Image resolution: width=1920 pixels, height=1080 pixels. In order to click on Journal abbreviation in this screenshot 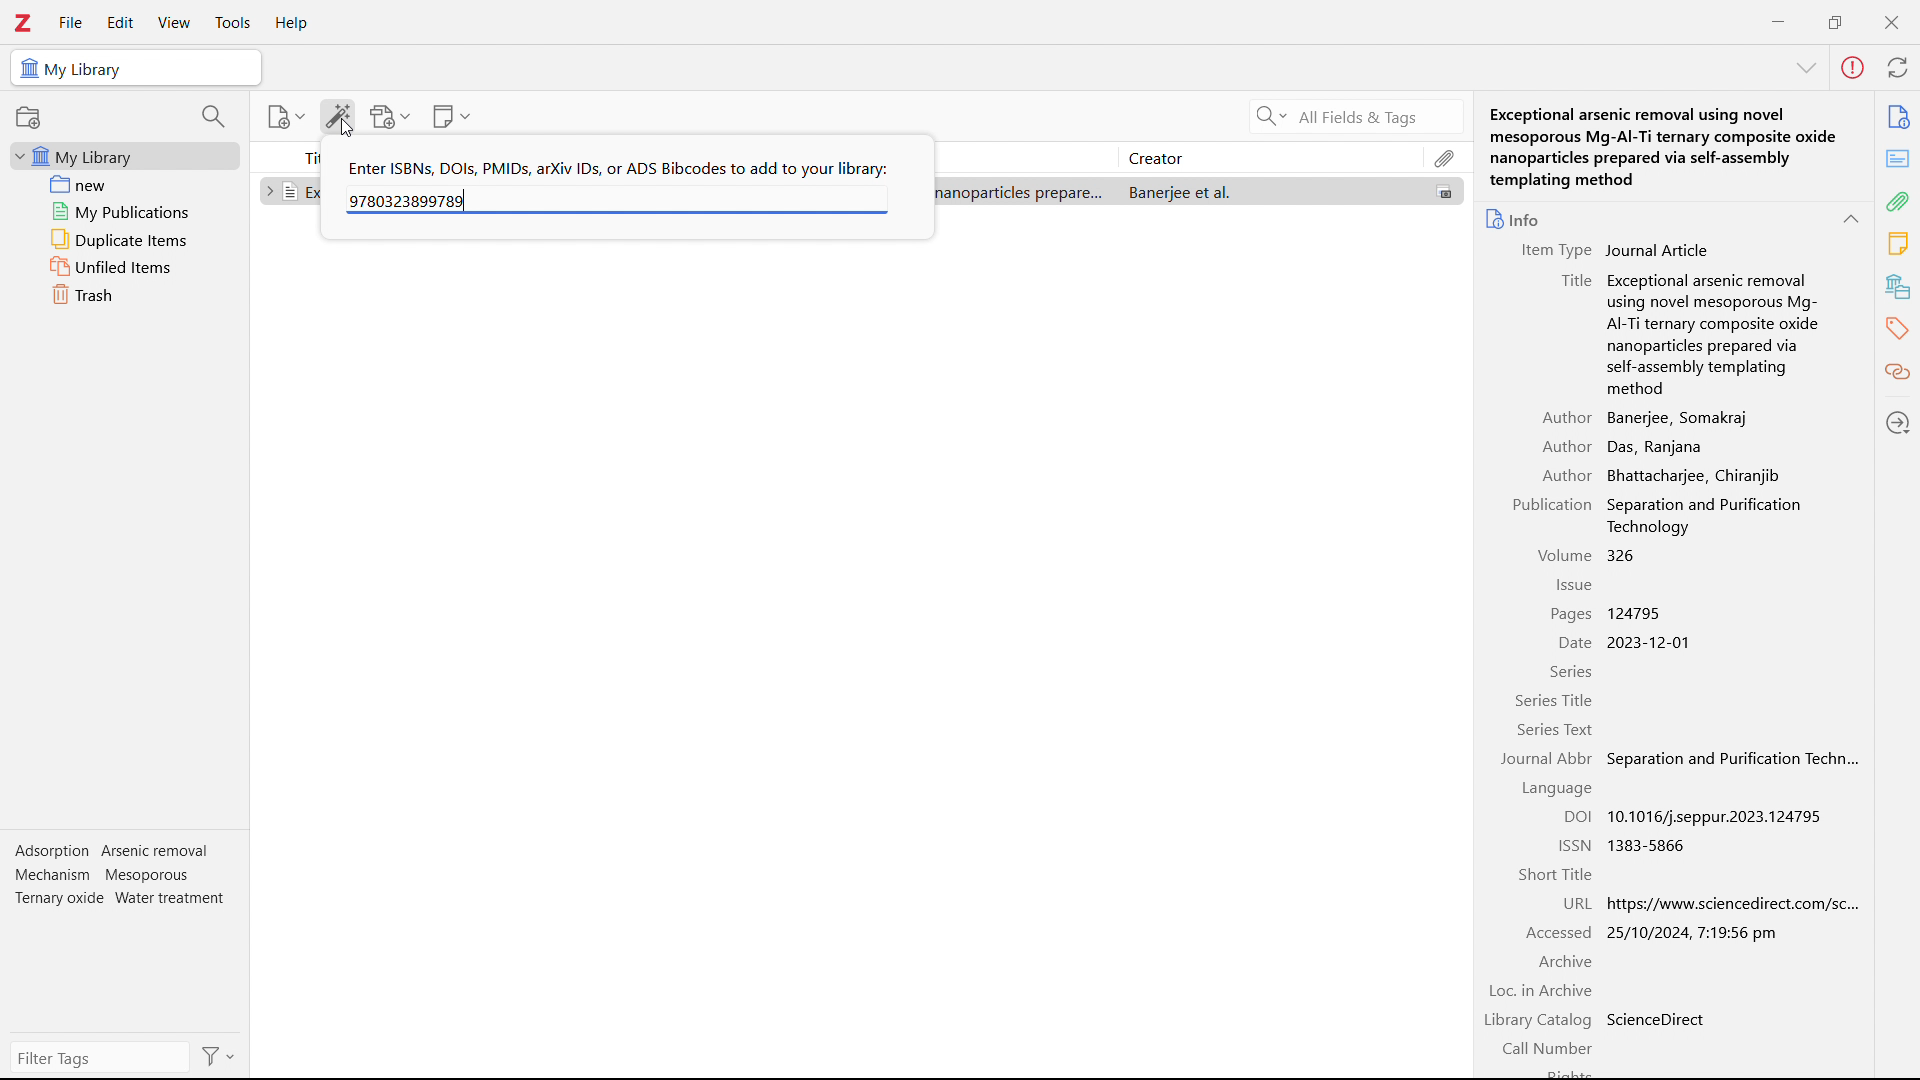, I will do `click(1547, 760)`.